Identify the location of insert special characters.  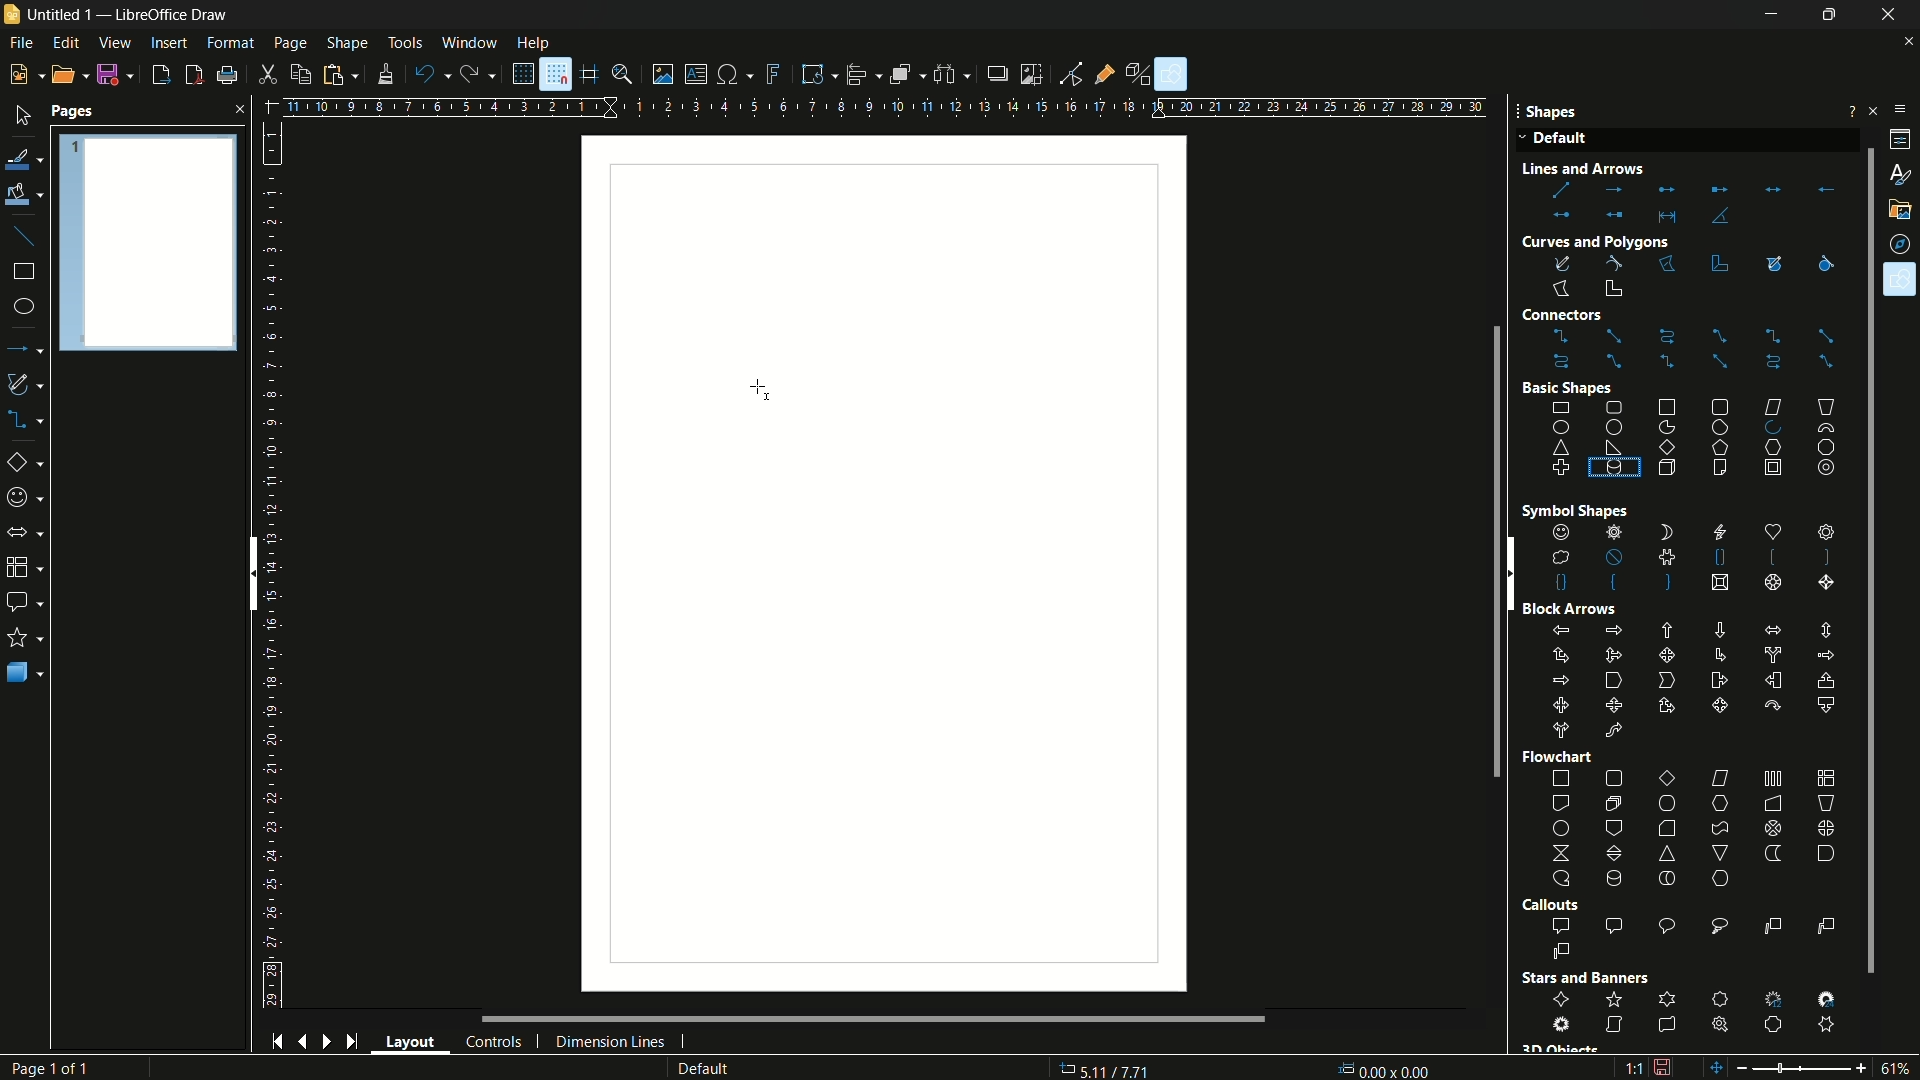
(734, 76).